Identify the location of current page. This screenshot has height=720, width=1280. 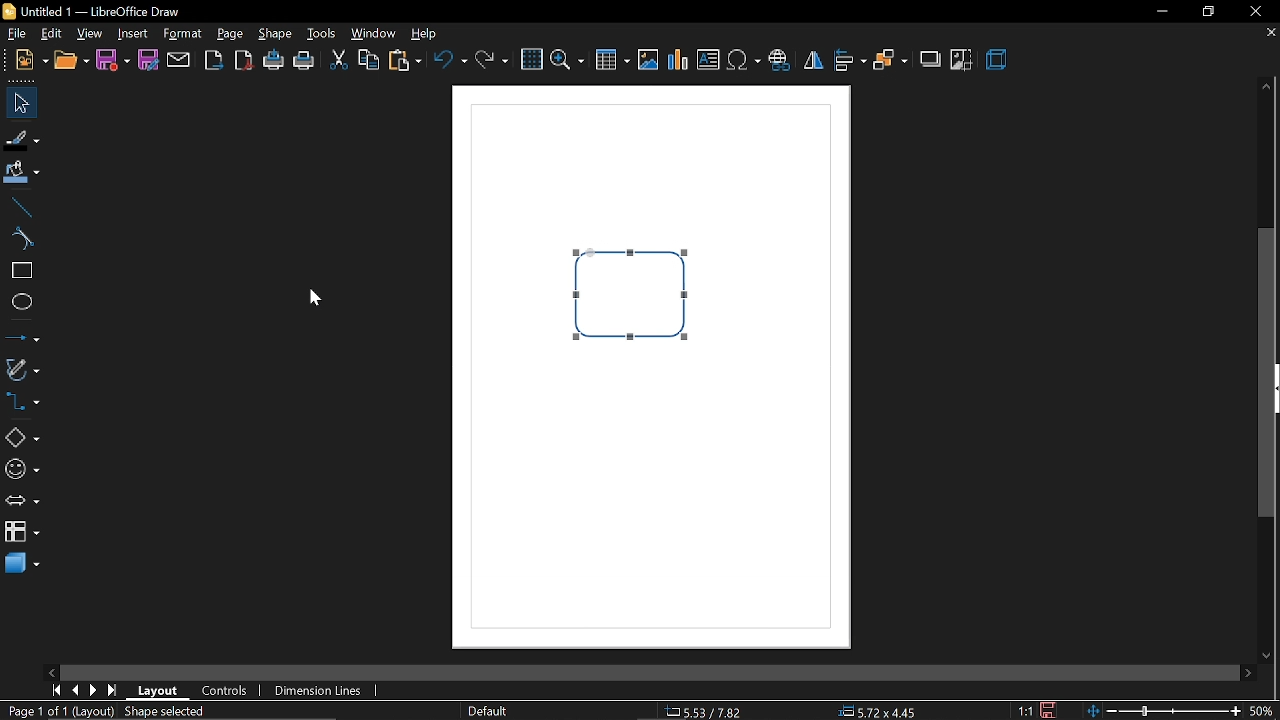
(59, 712).